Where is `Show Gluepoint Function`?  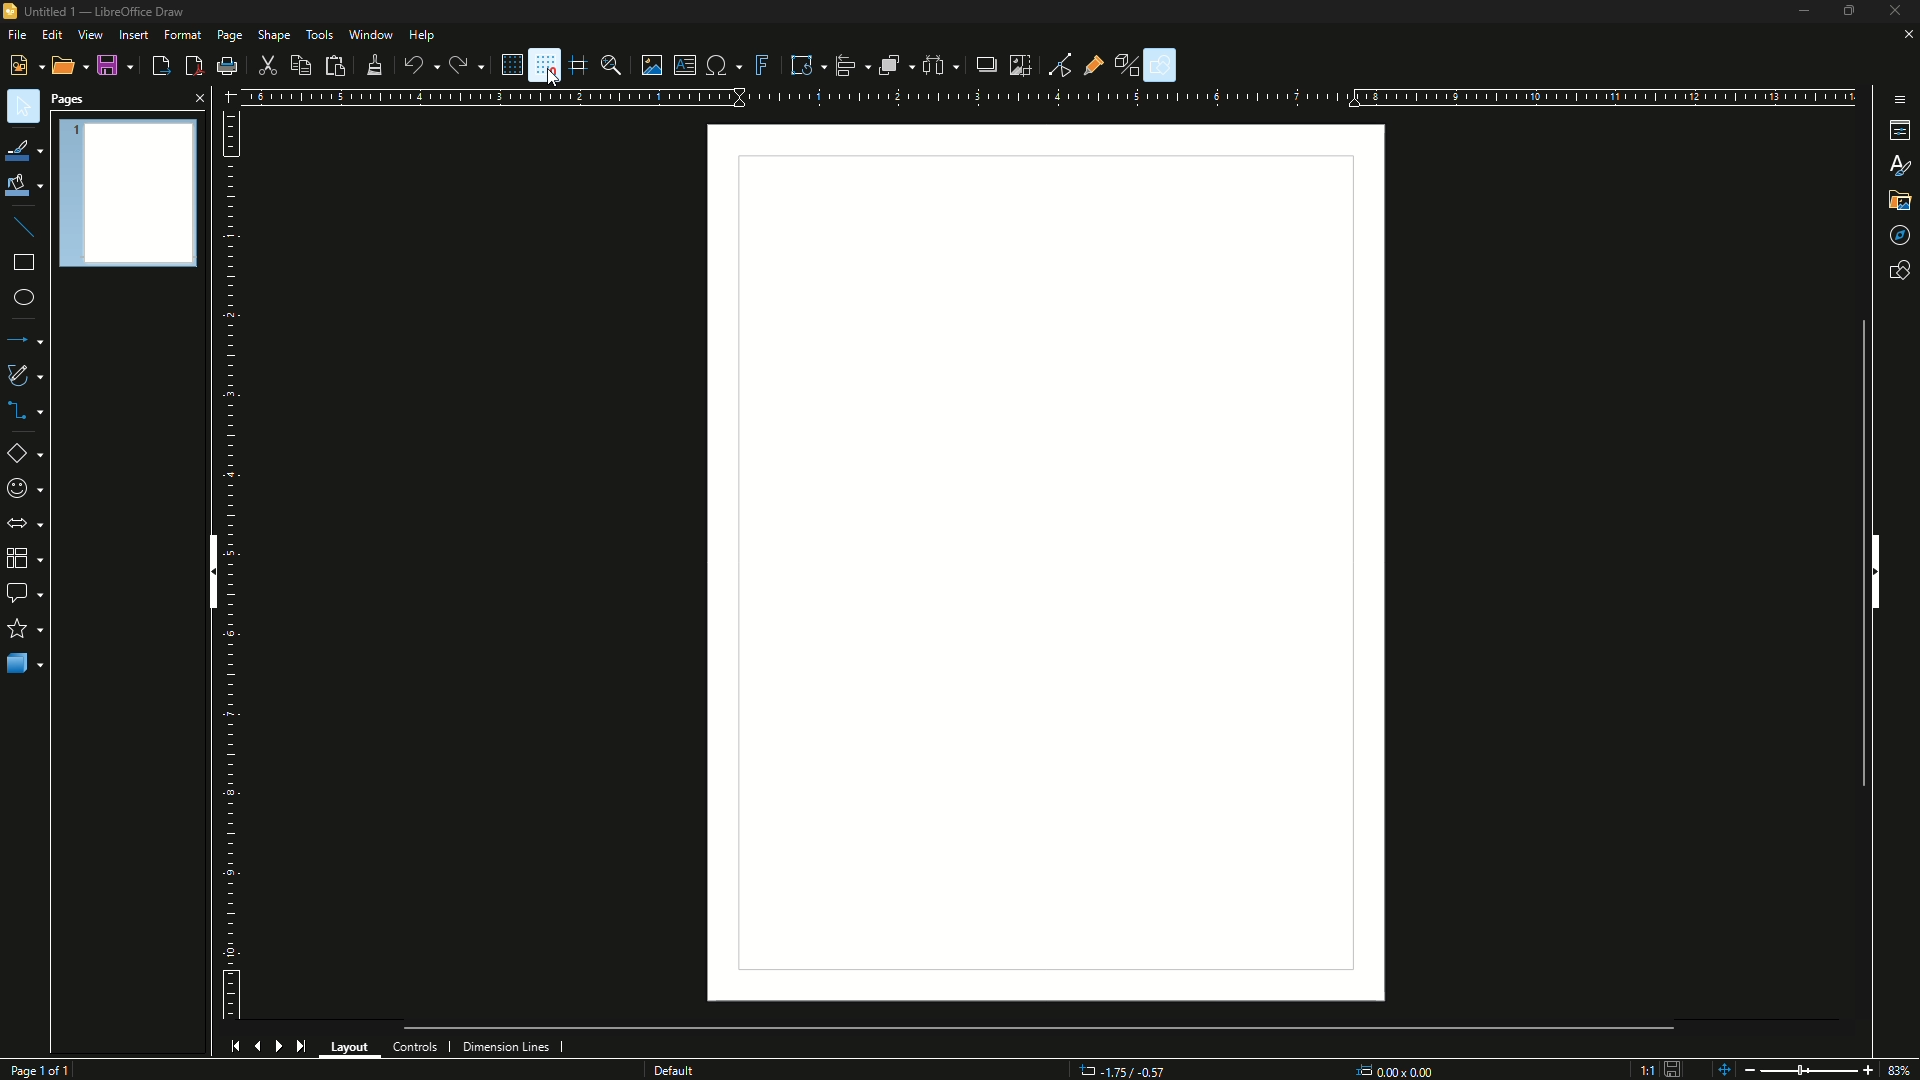 Show Gluepoint Function is located at coordinates (1089, 67).